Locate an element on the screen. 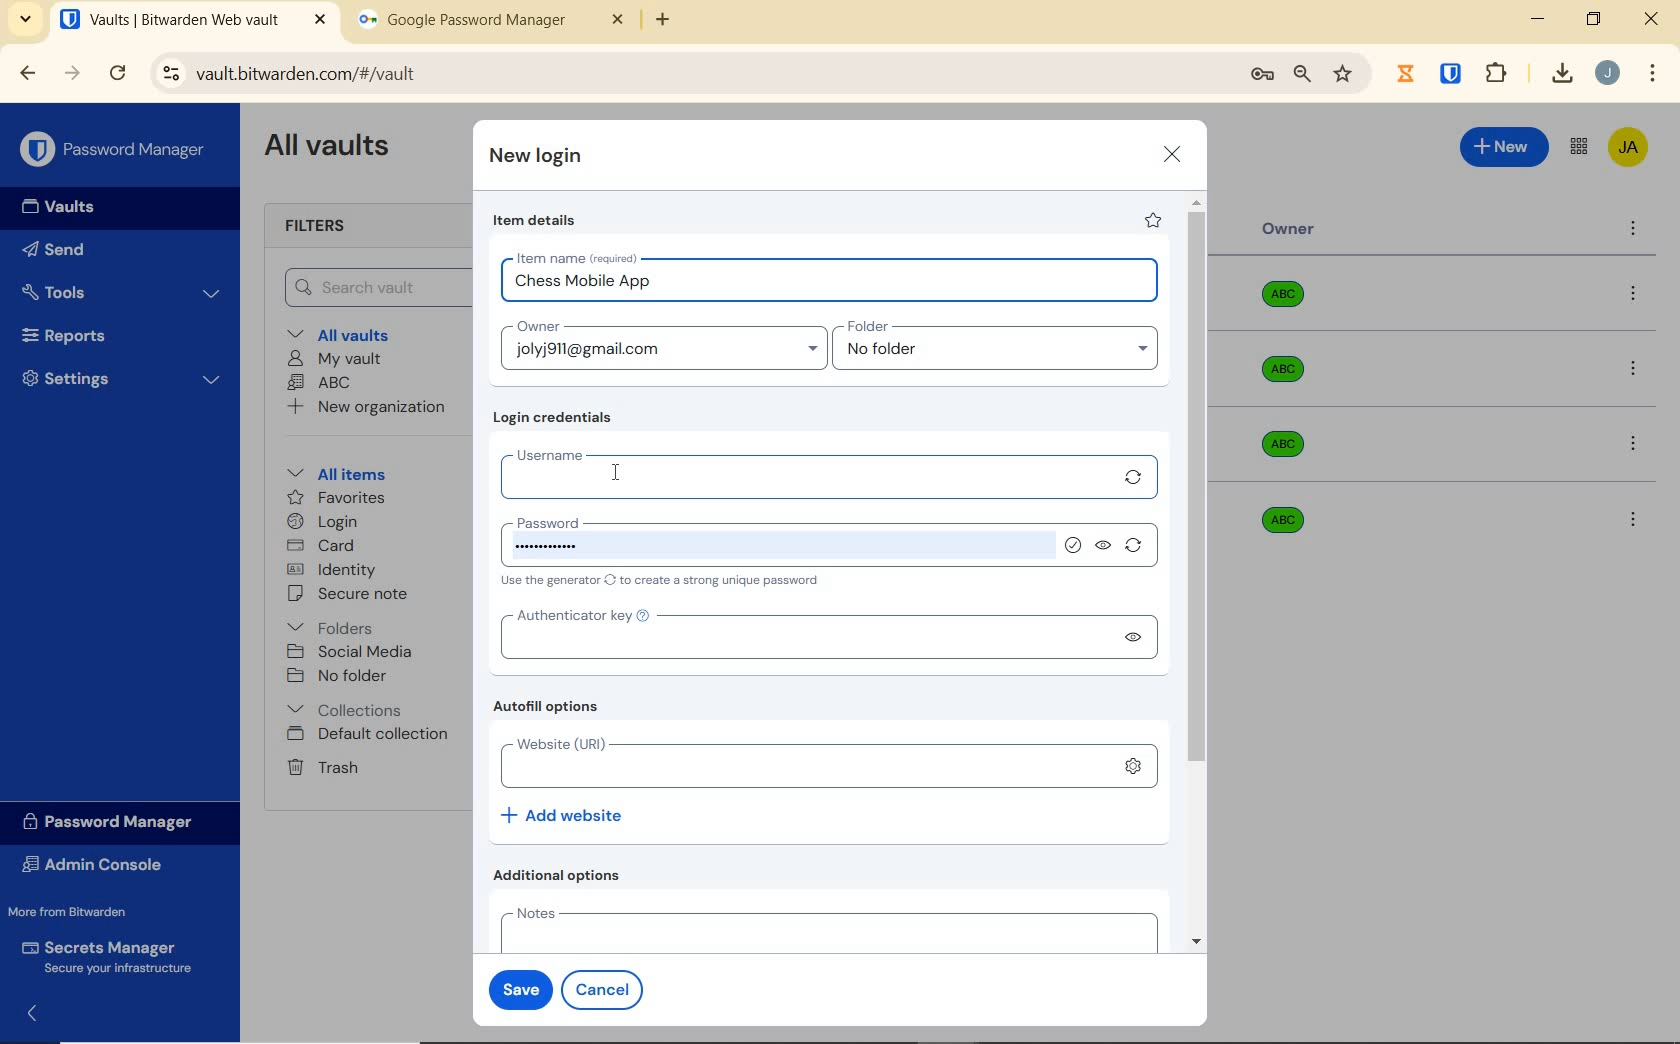  Item name is located at coordinates (579, 258).